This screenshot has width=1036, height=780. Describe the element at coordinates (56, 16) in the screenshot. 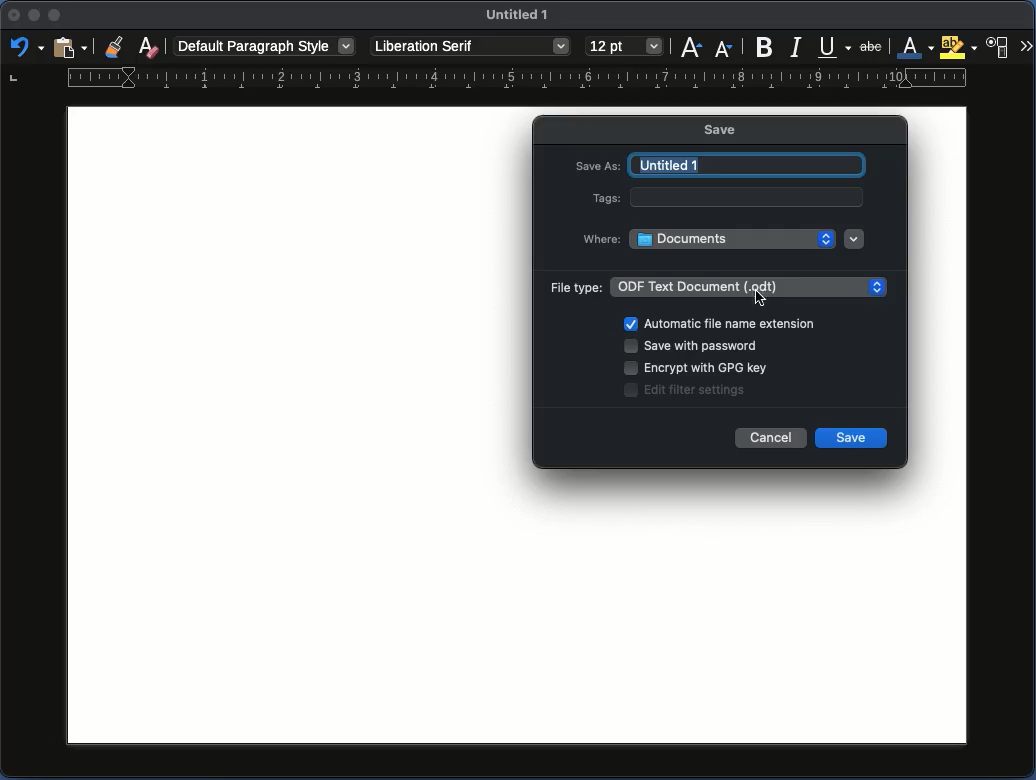

I see `Minimize` at that location.